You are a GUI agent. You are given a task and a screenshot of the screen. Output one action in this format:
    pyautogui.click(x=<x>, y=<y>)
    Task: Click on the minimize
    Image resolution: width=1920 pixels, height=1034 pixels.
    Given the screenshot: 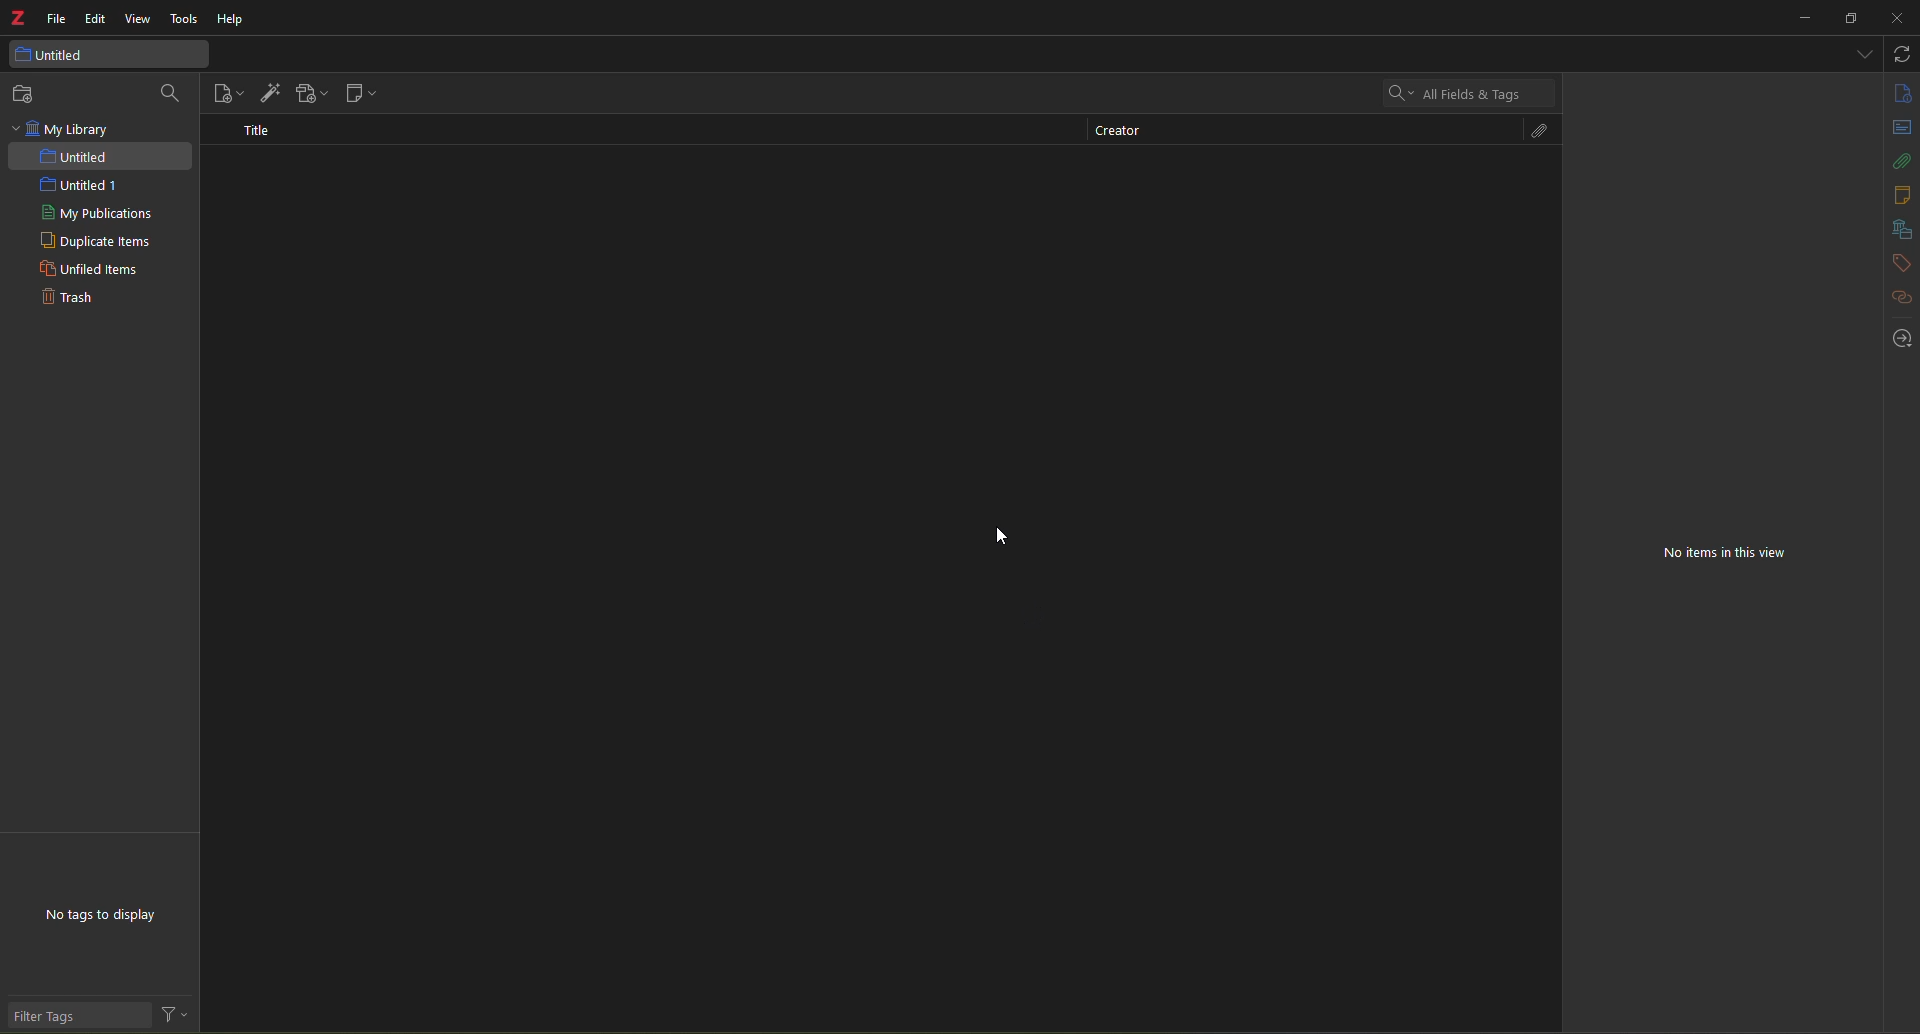 What is the action you would take?
    pyautogui.click(x=1800, y=18)
    